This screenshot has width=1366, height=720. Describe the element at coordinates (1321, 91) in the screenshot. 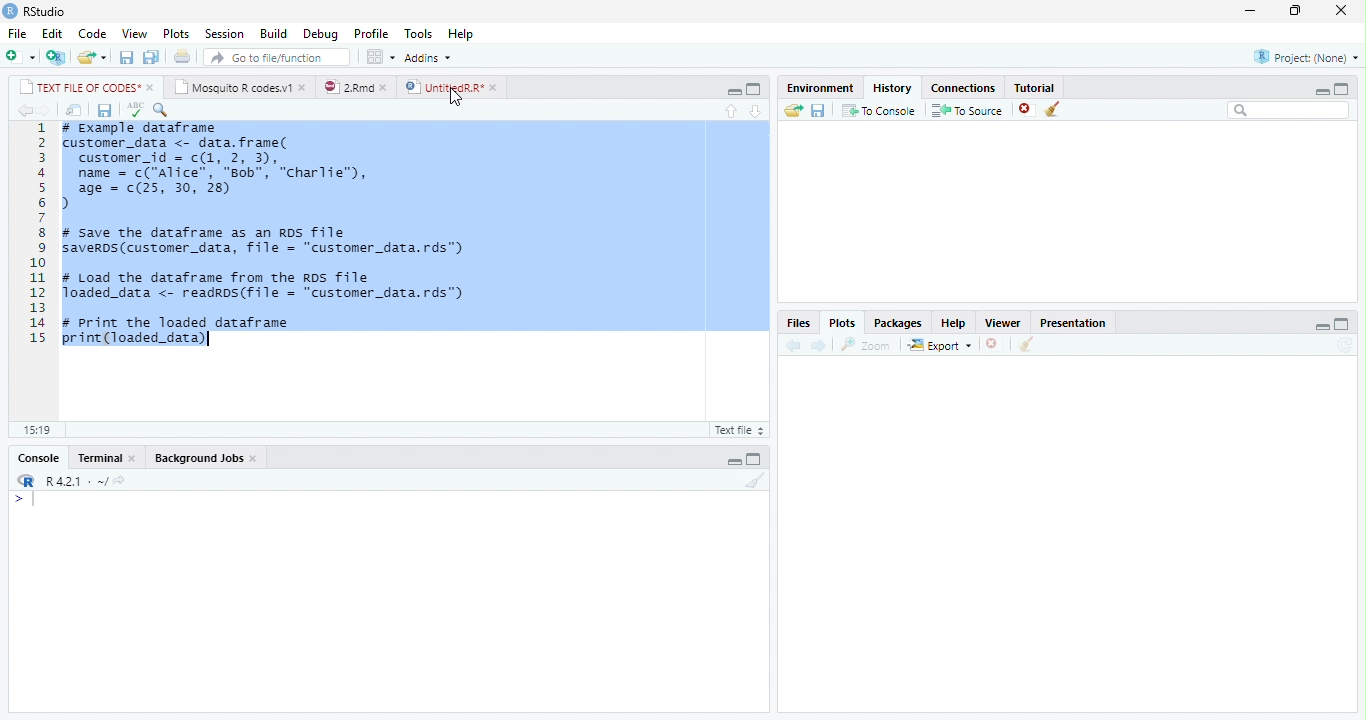

I see `minimize` at that location.